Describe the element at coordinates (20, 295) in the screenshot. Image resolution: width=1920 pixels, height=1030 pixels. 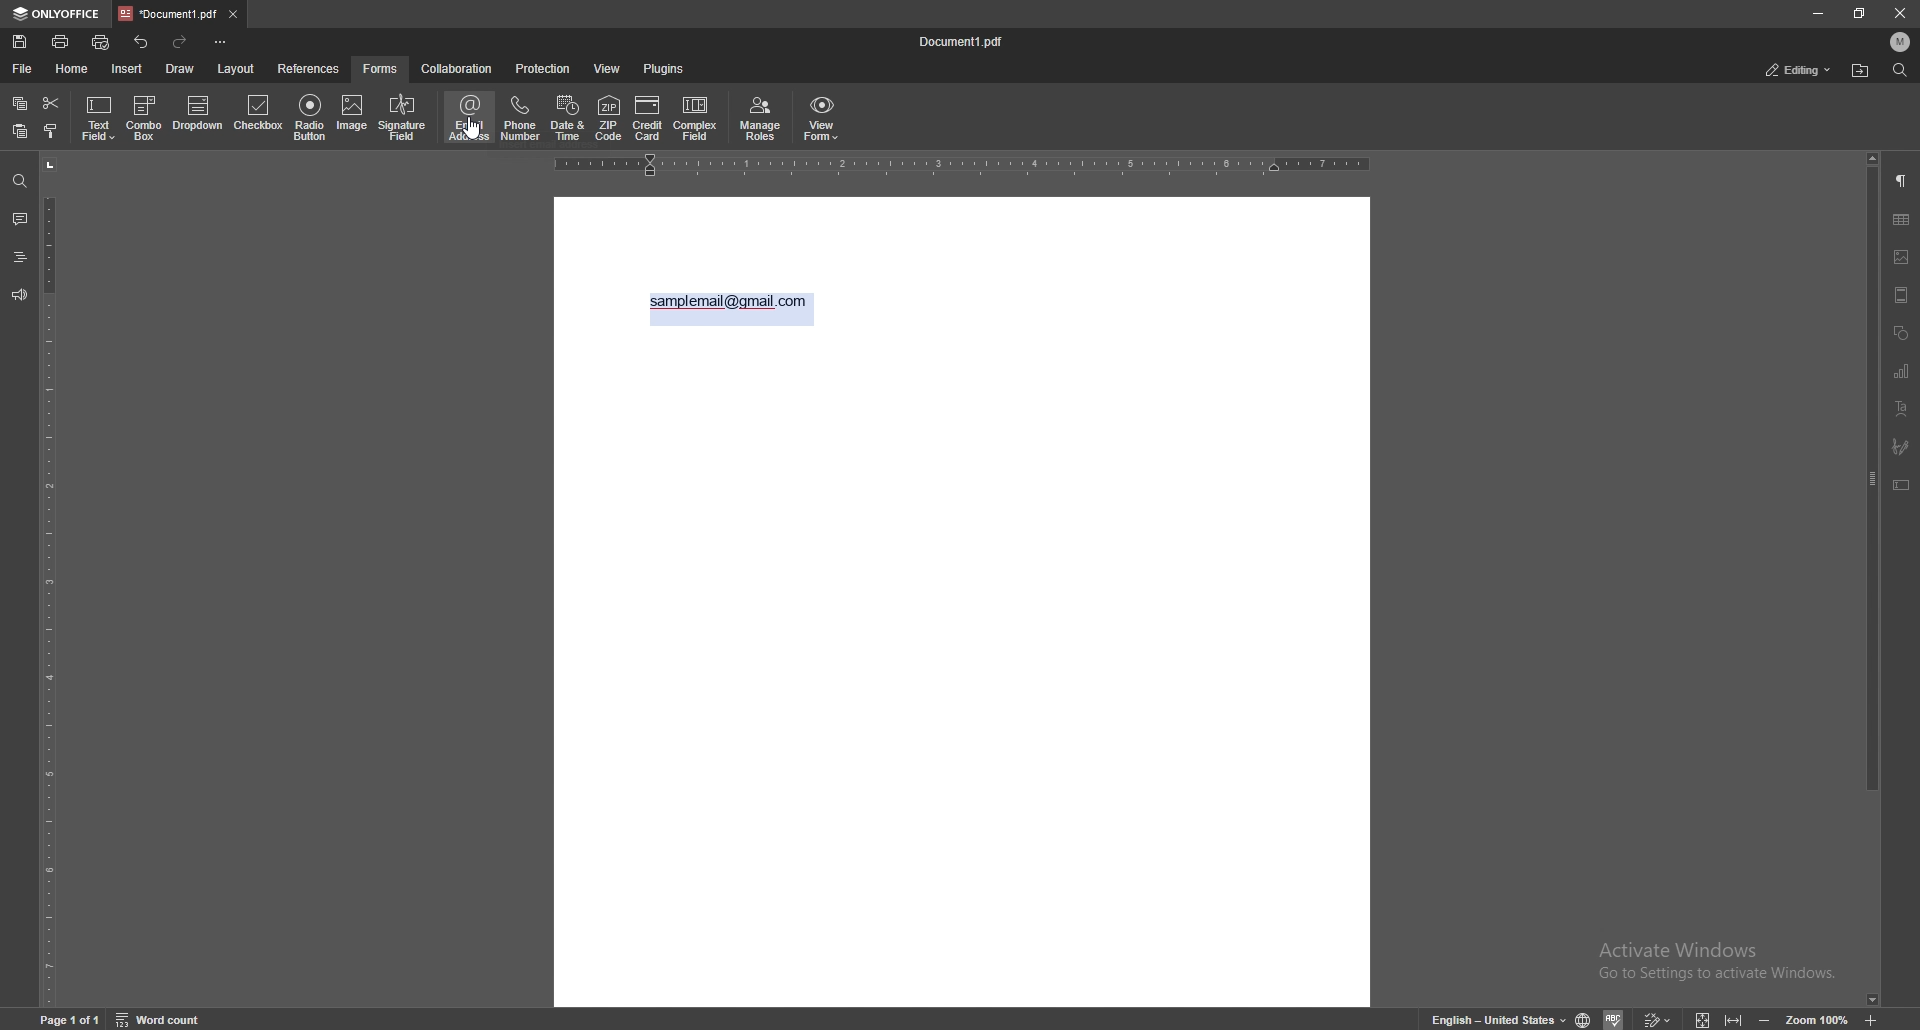
I see `feedback` at that location.